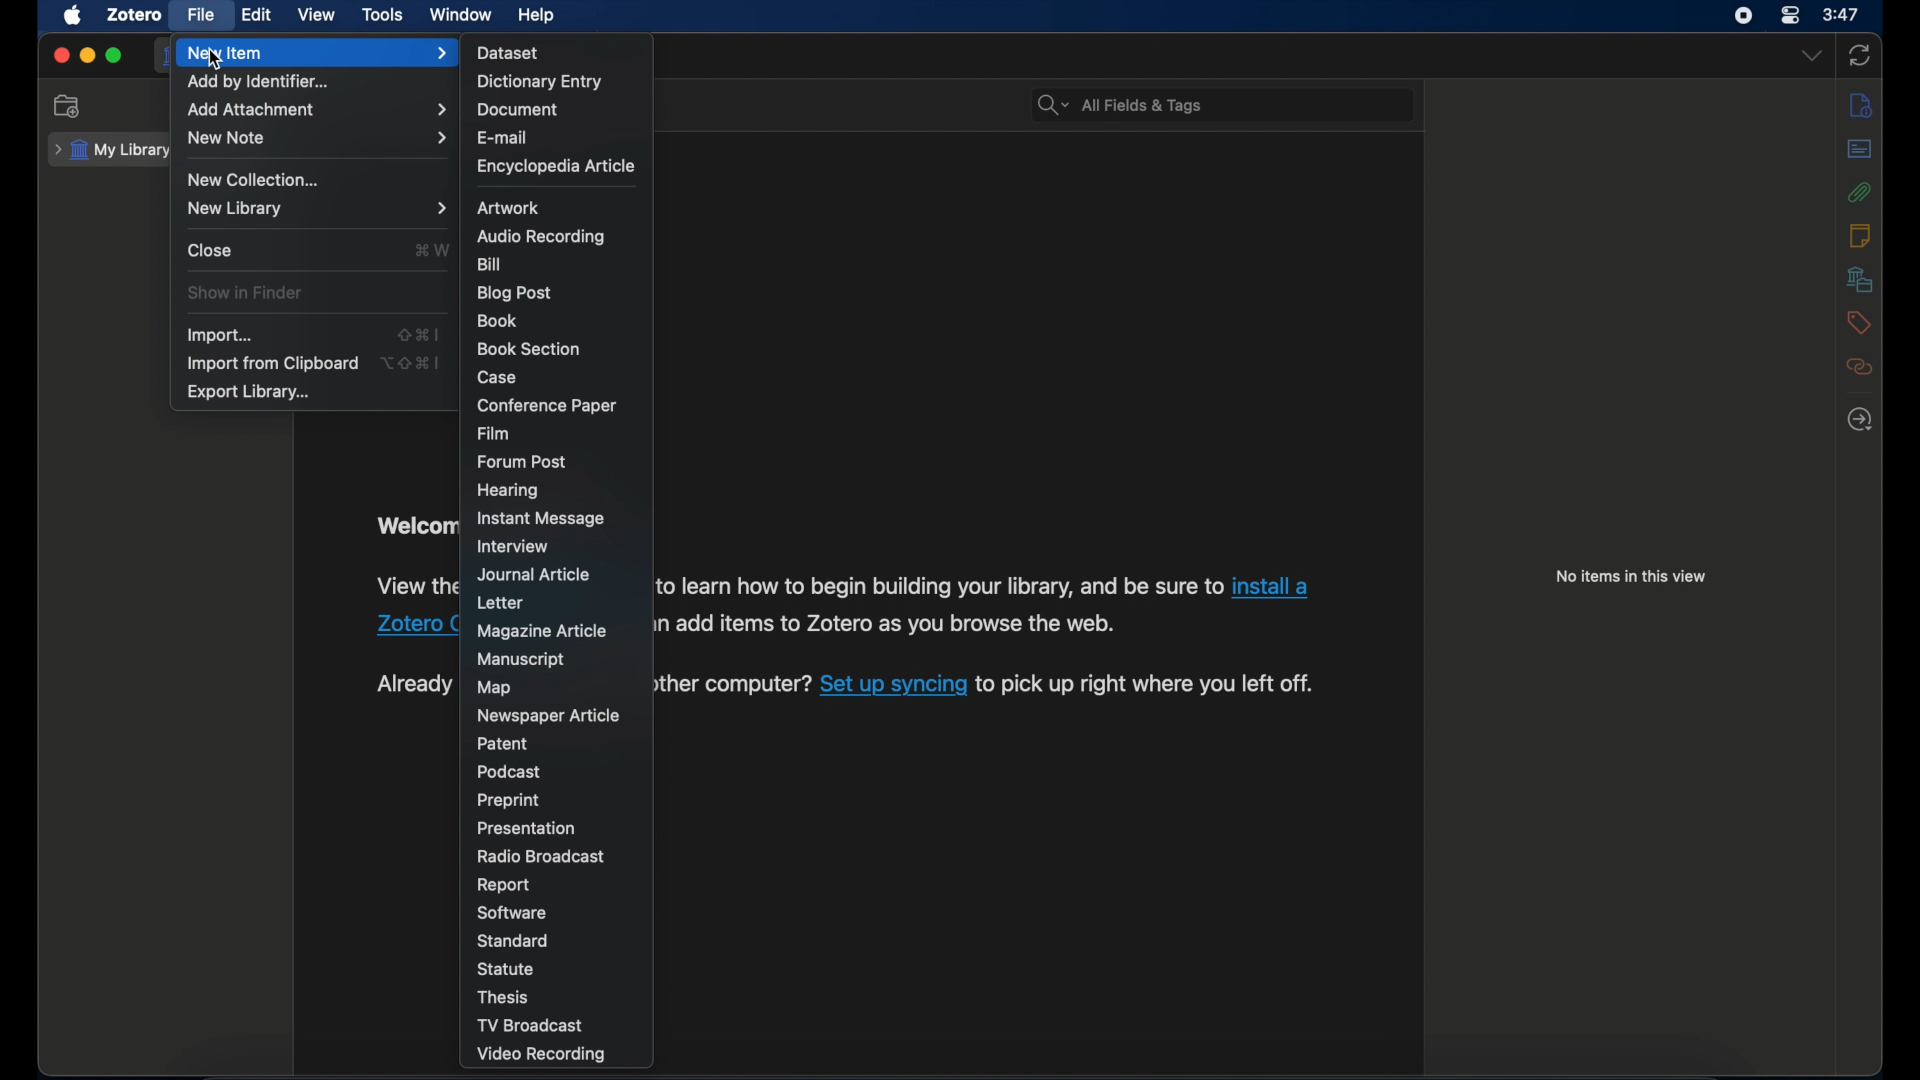 The width and height of the screenshot is (1920, 1080). Describe the element at coordinates (541, 81) in the screenshot. I see `dictionary item` at that location.